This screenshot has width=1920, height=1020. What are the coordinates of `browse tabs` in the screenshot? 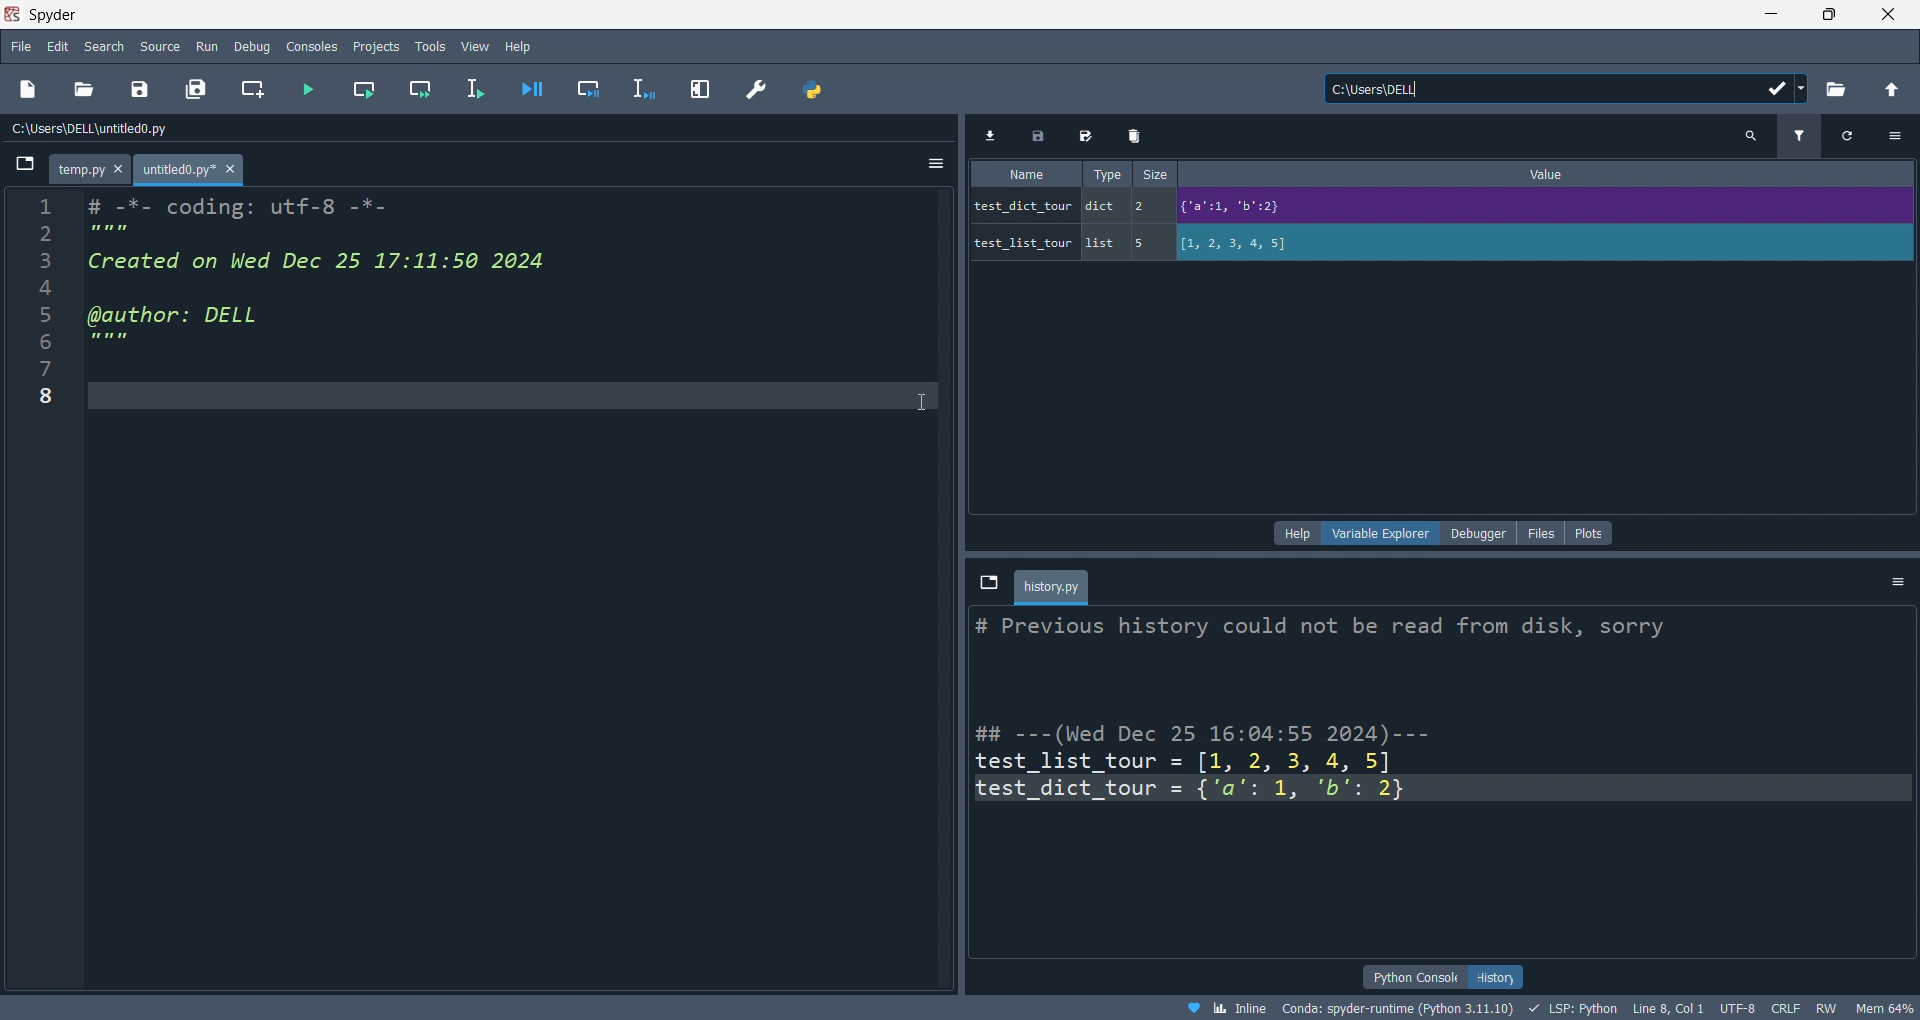 It's located at (23, 169).